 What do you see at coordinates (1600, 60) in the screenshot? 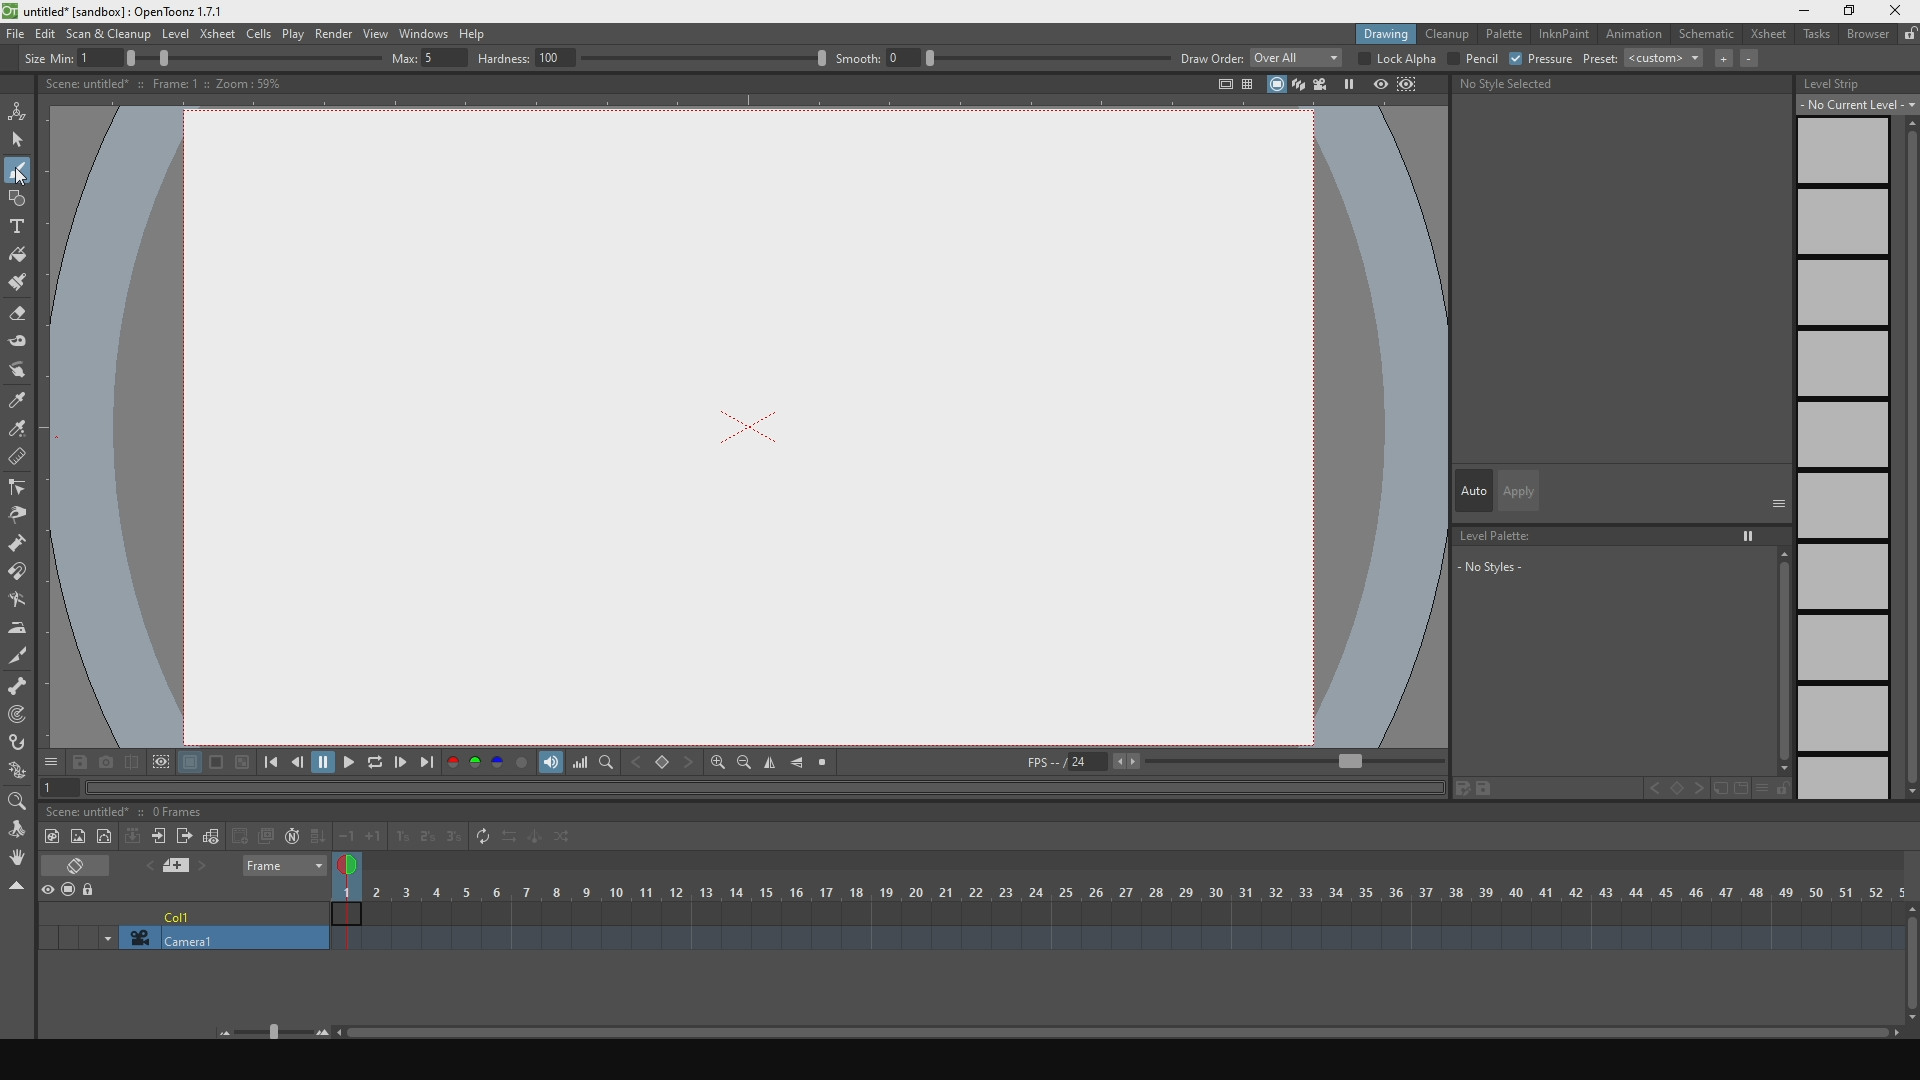
I see `preset` at bounding box center [1600, 60].